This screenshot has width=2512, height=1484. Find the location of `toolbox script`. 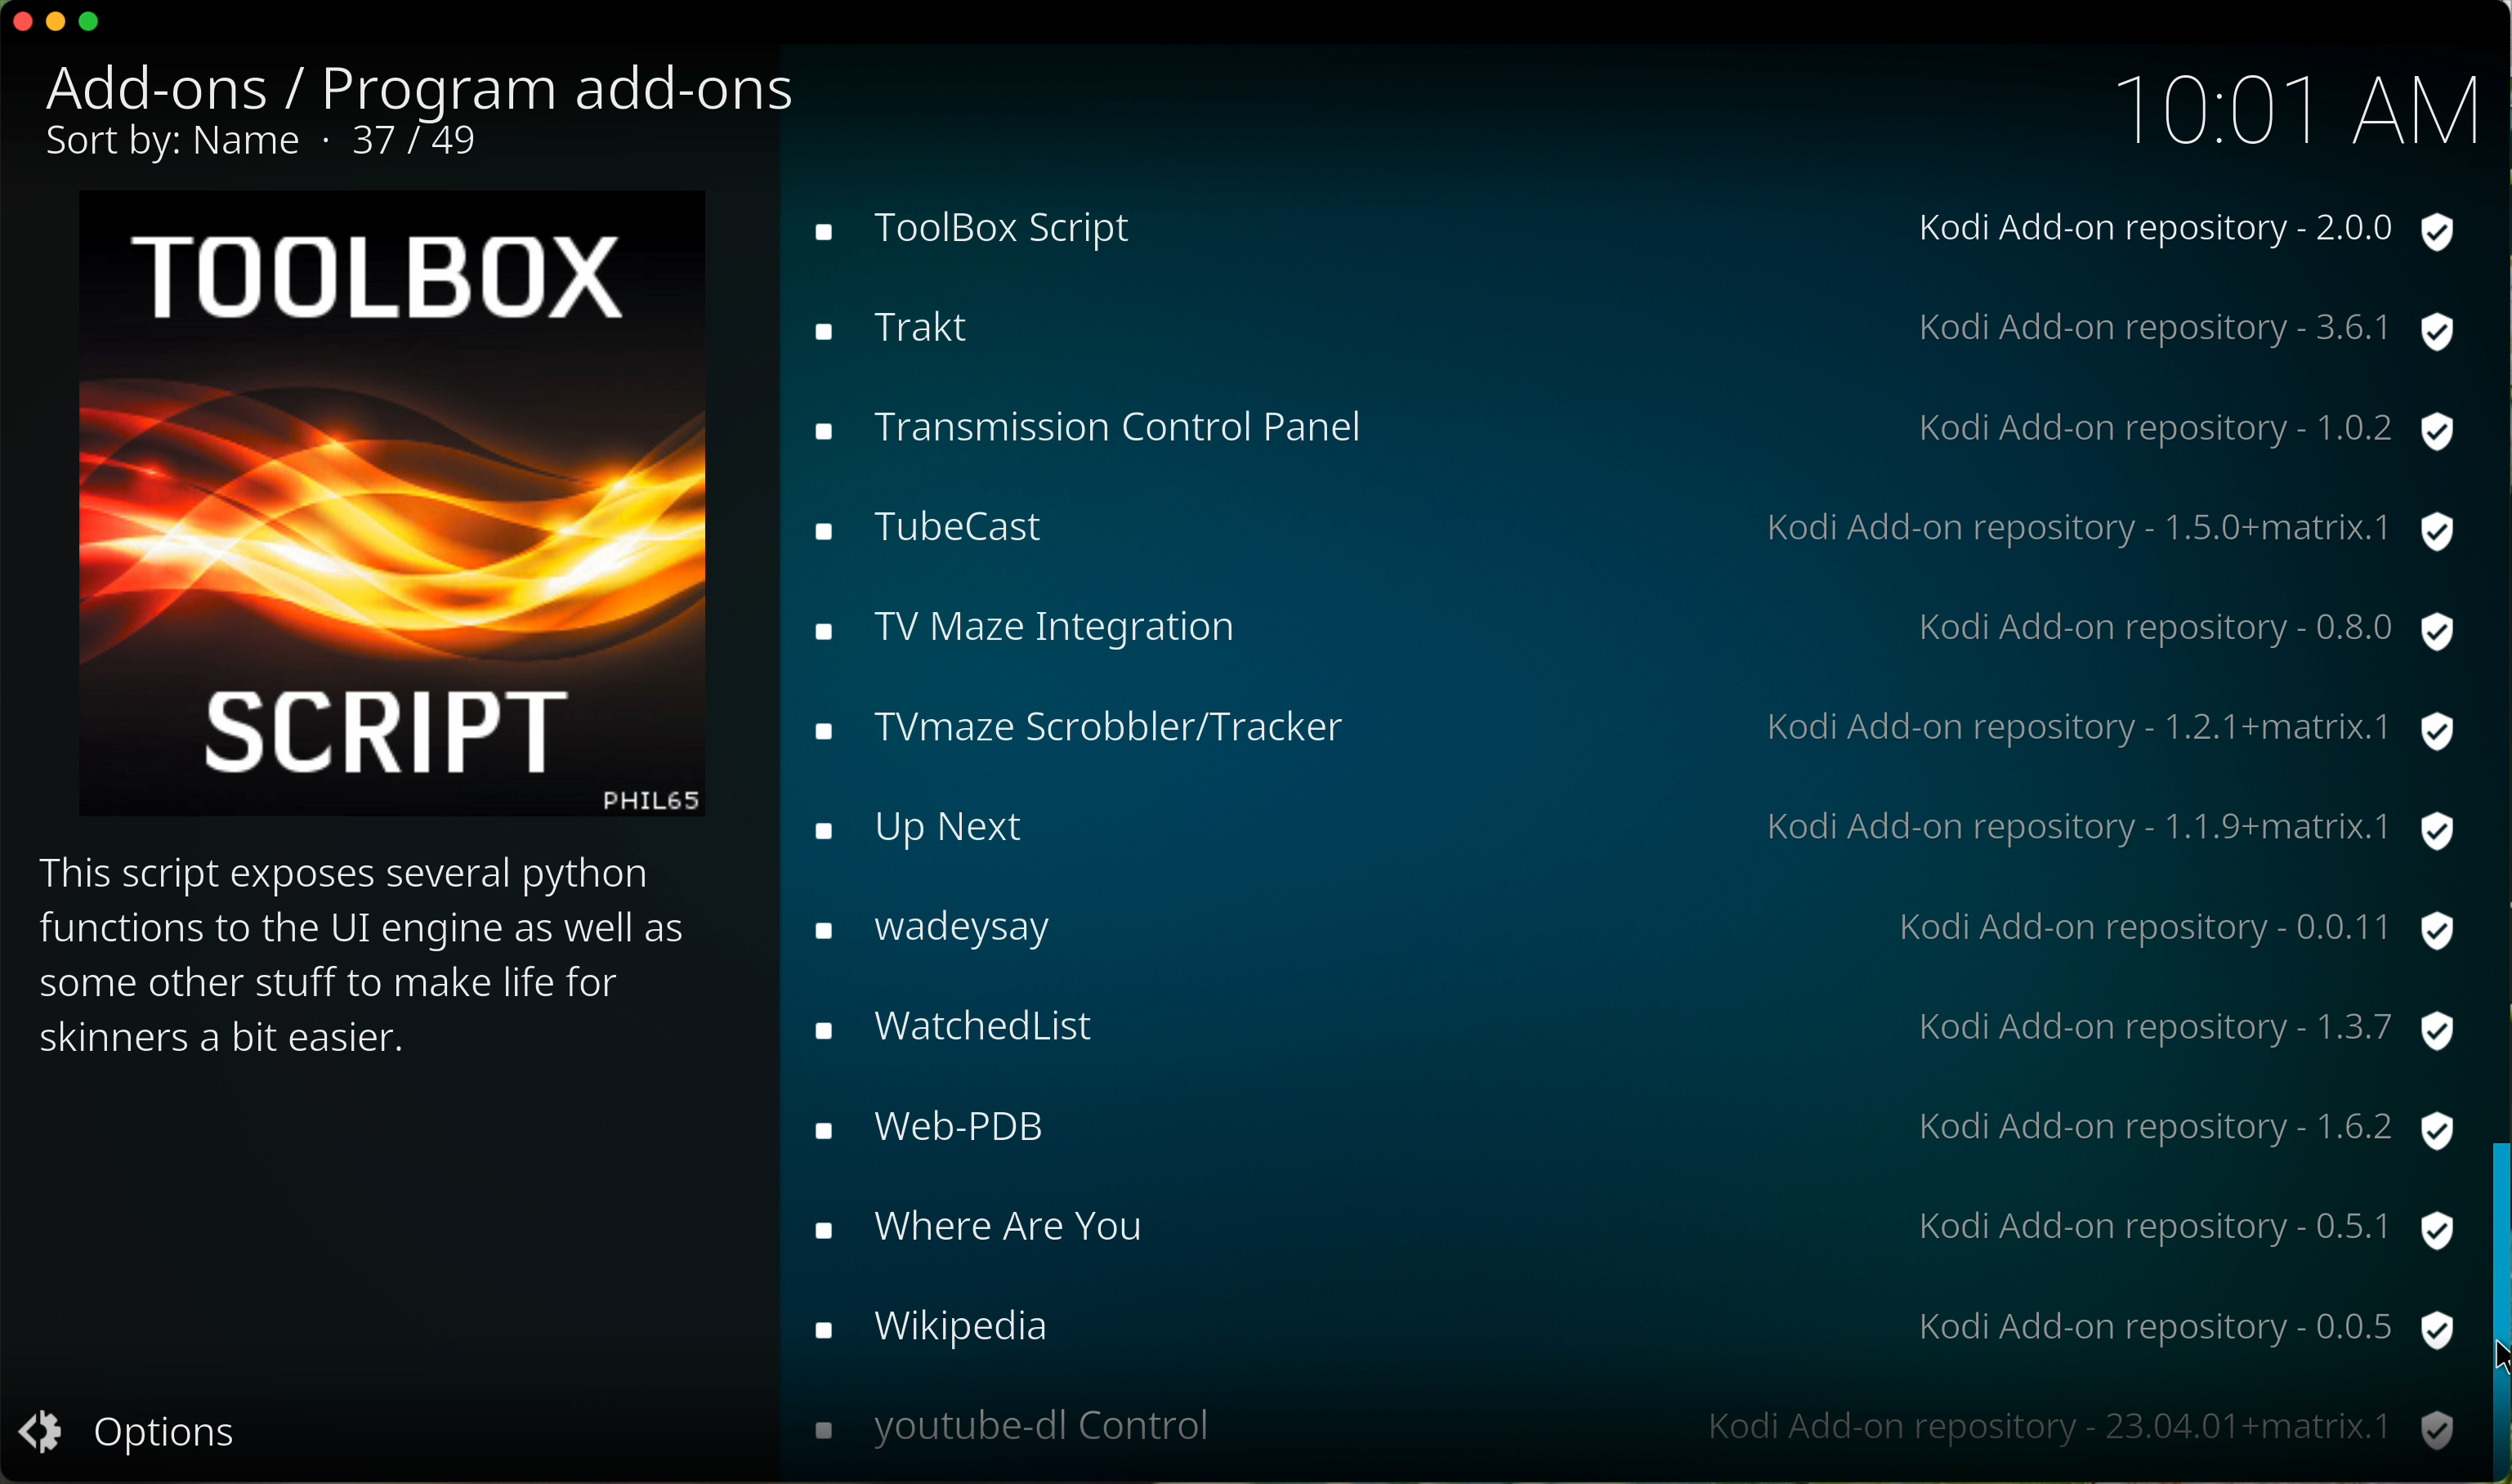

toolbox script is located at coordinates (1631, 228).